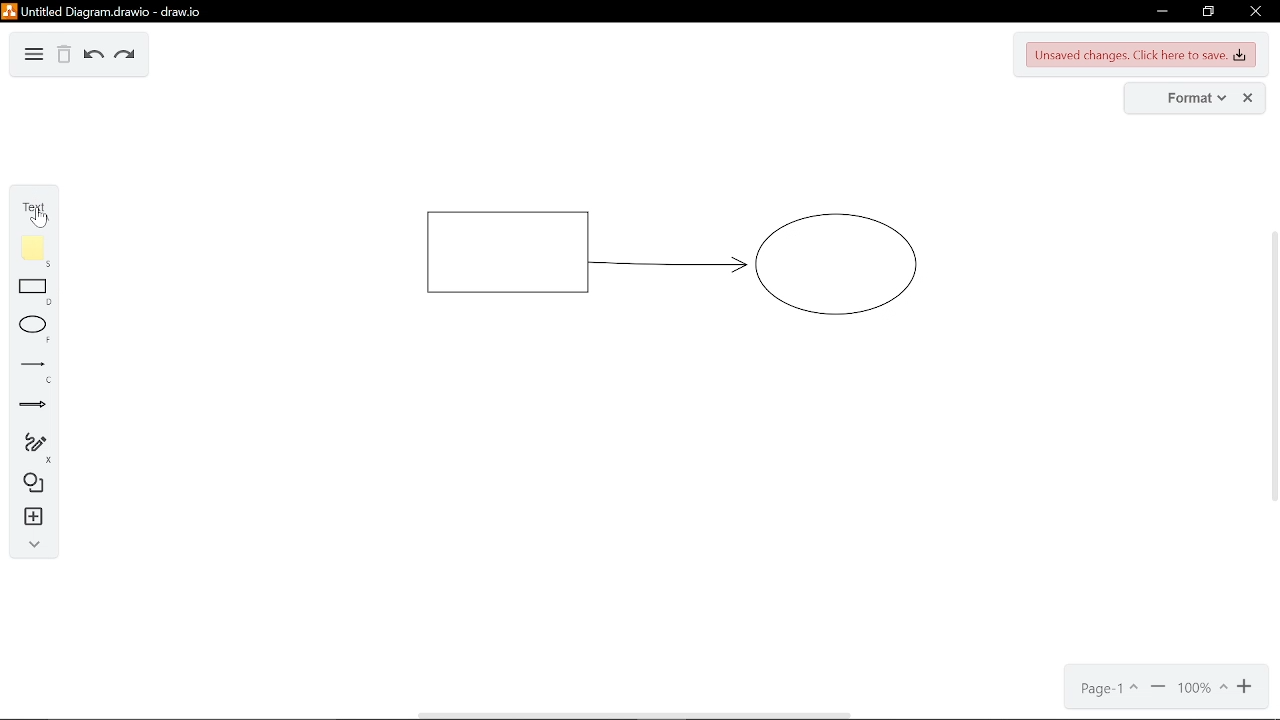  Describe the element at coordinates (1244, 687) in the screenshot. I see `zoom out` at that location.